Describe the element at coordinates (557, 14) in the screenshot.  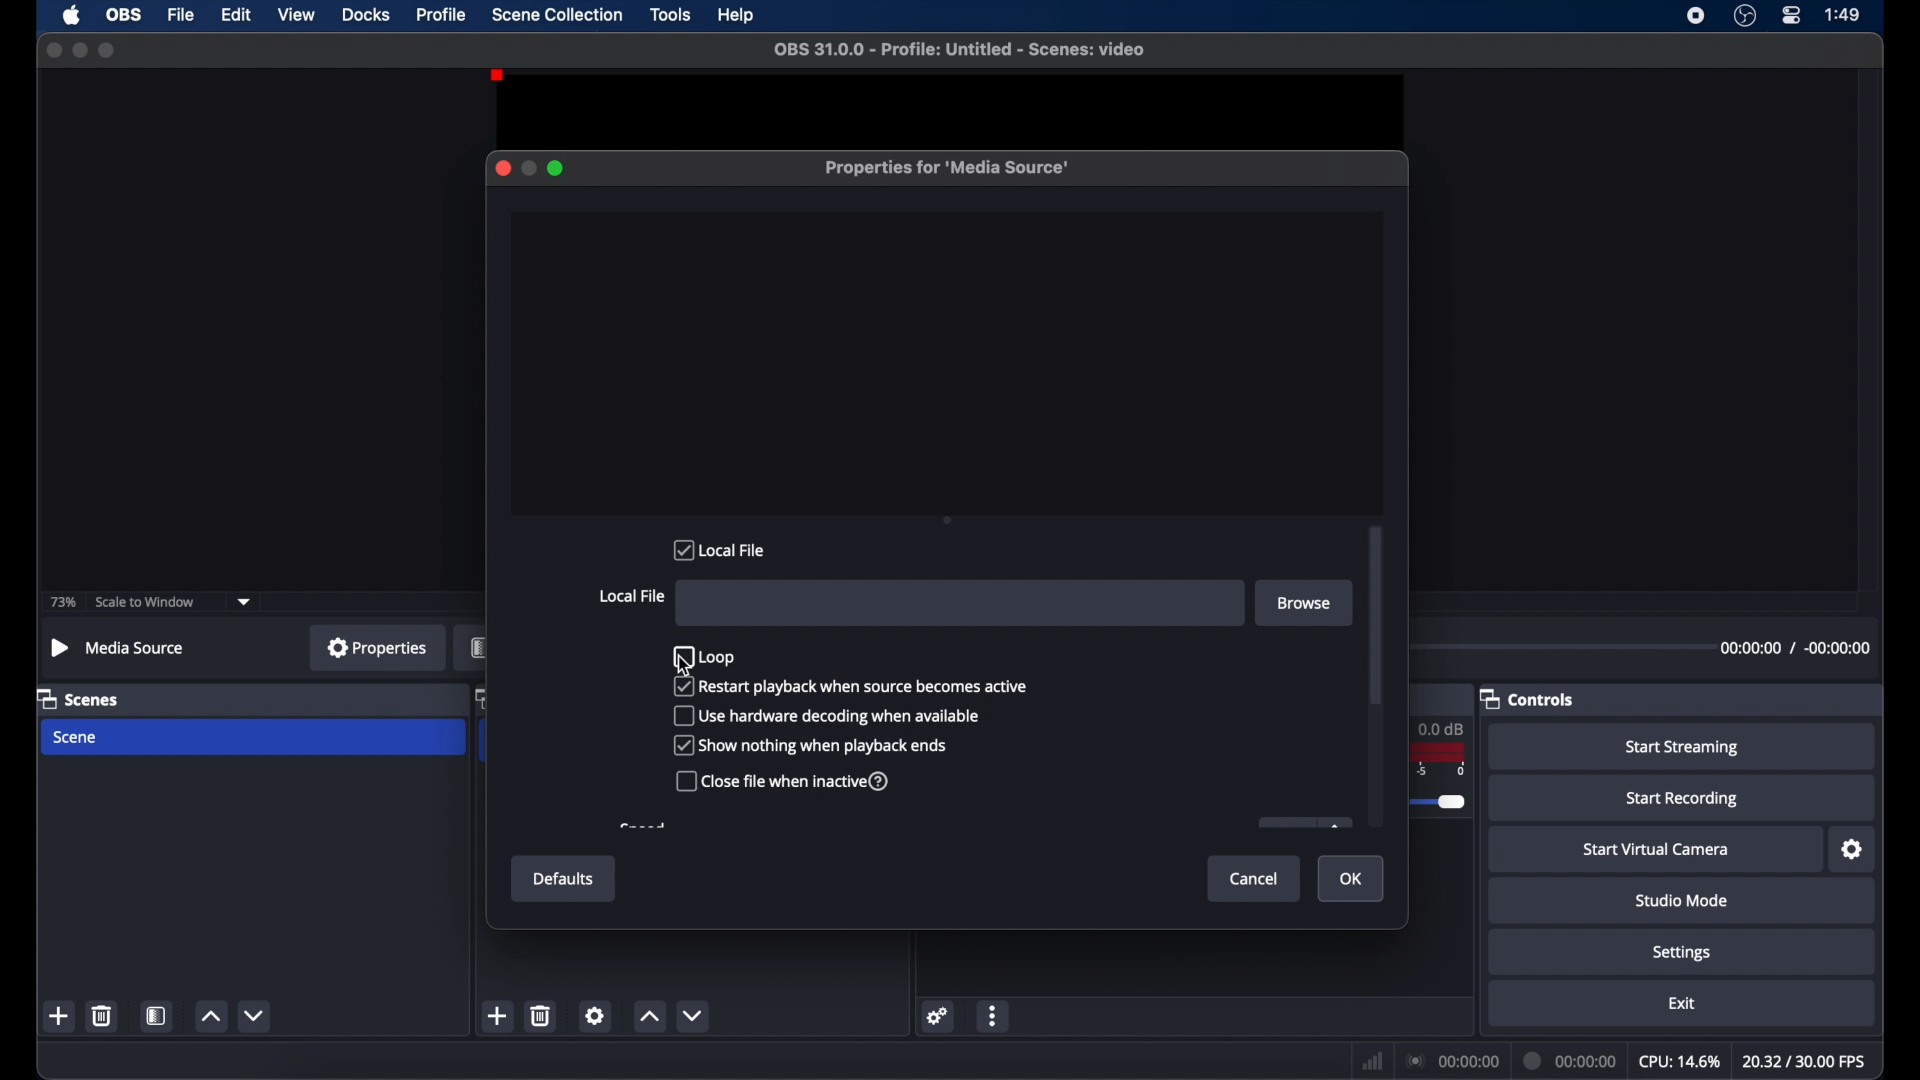
I see `scene collection` at that location.